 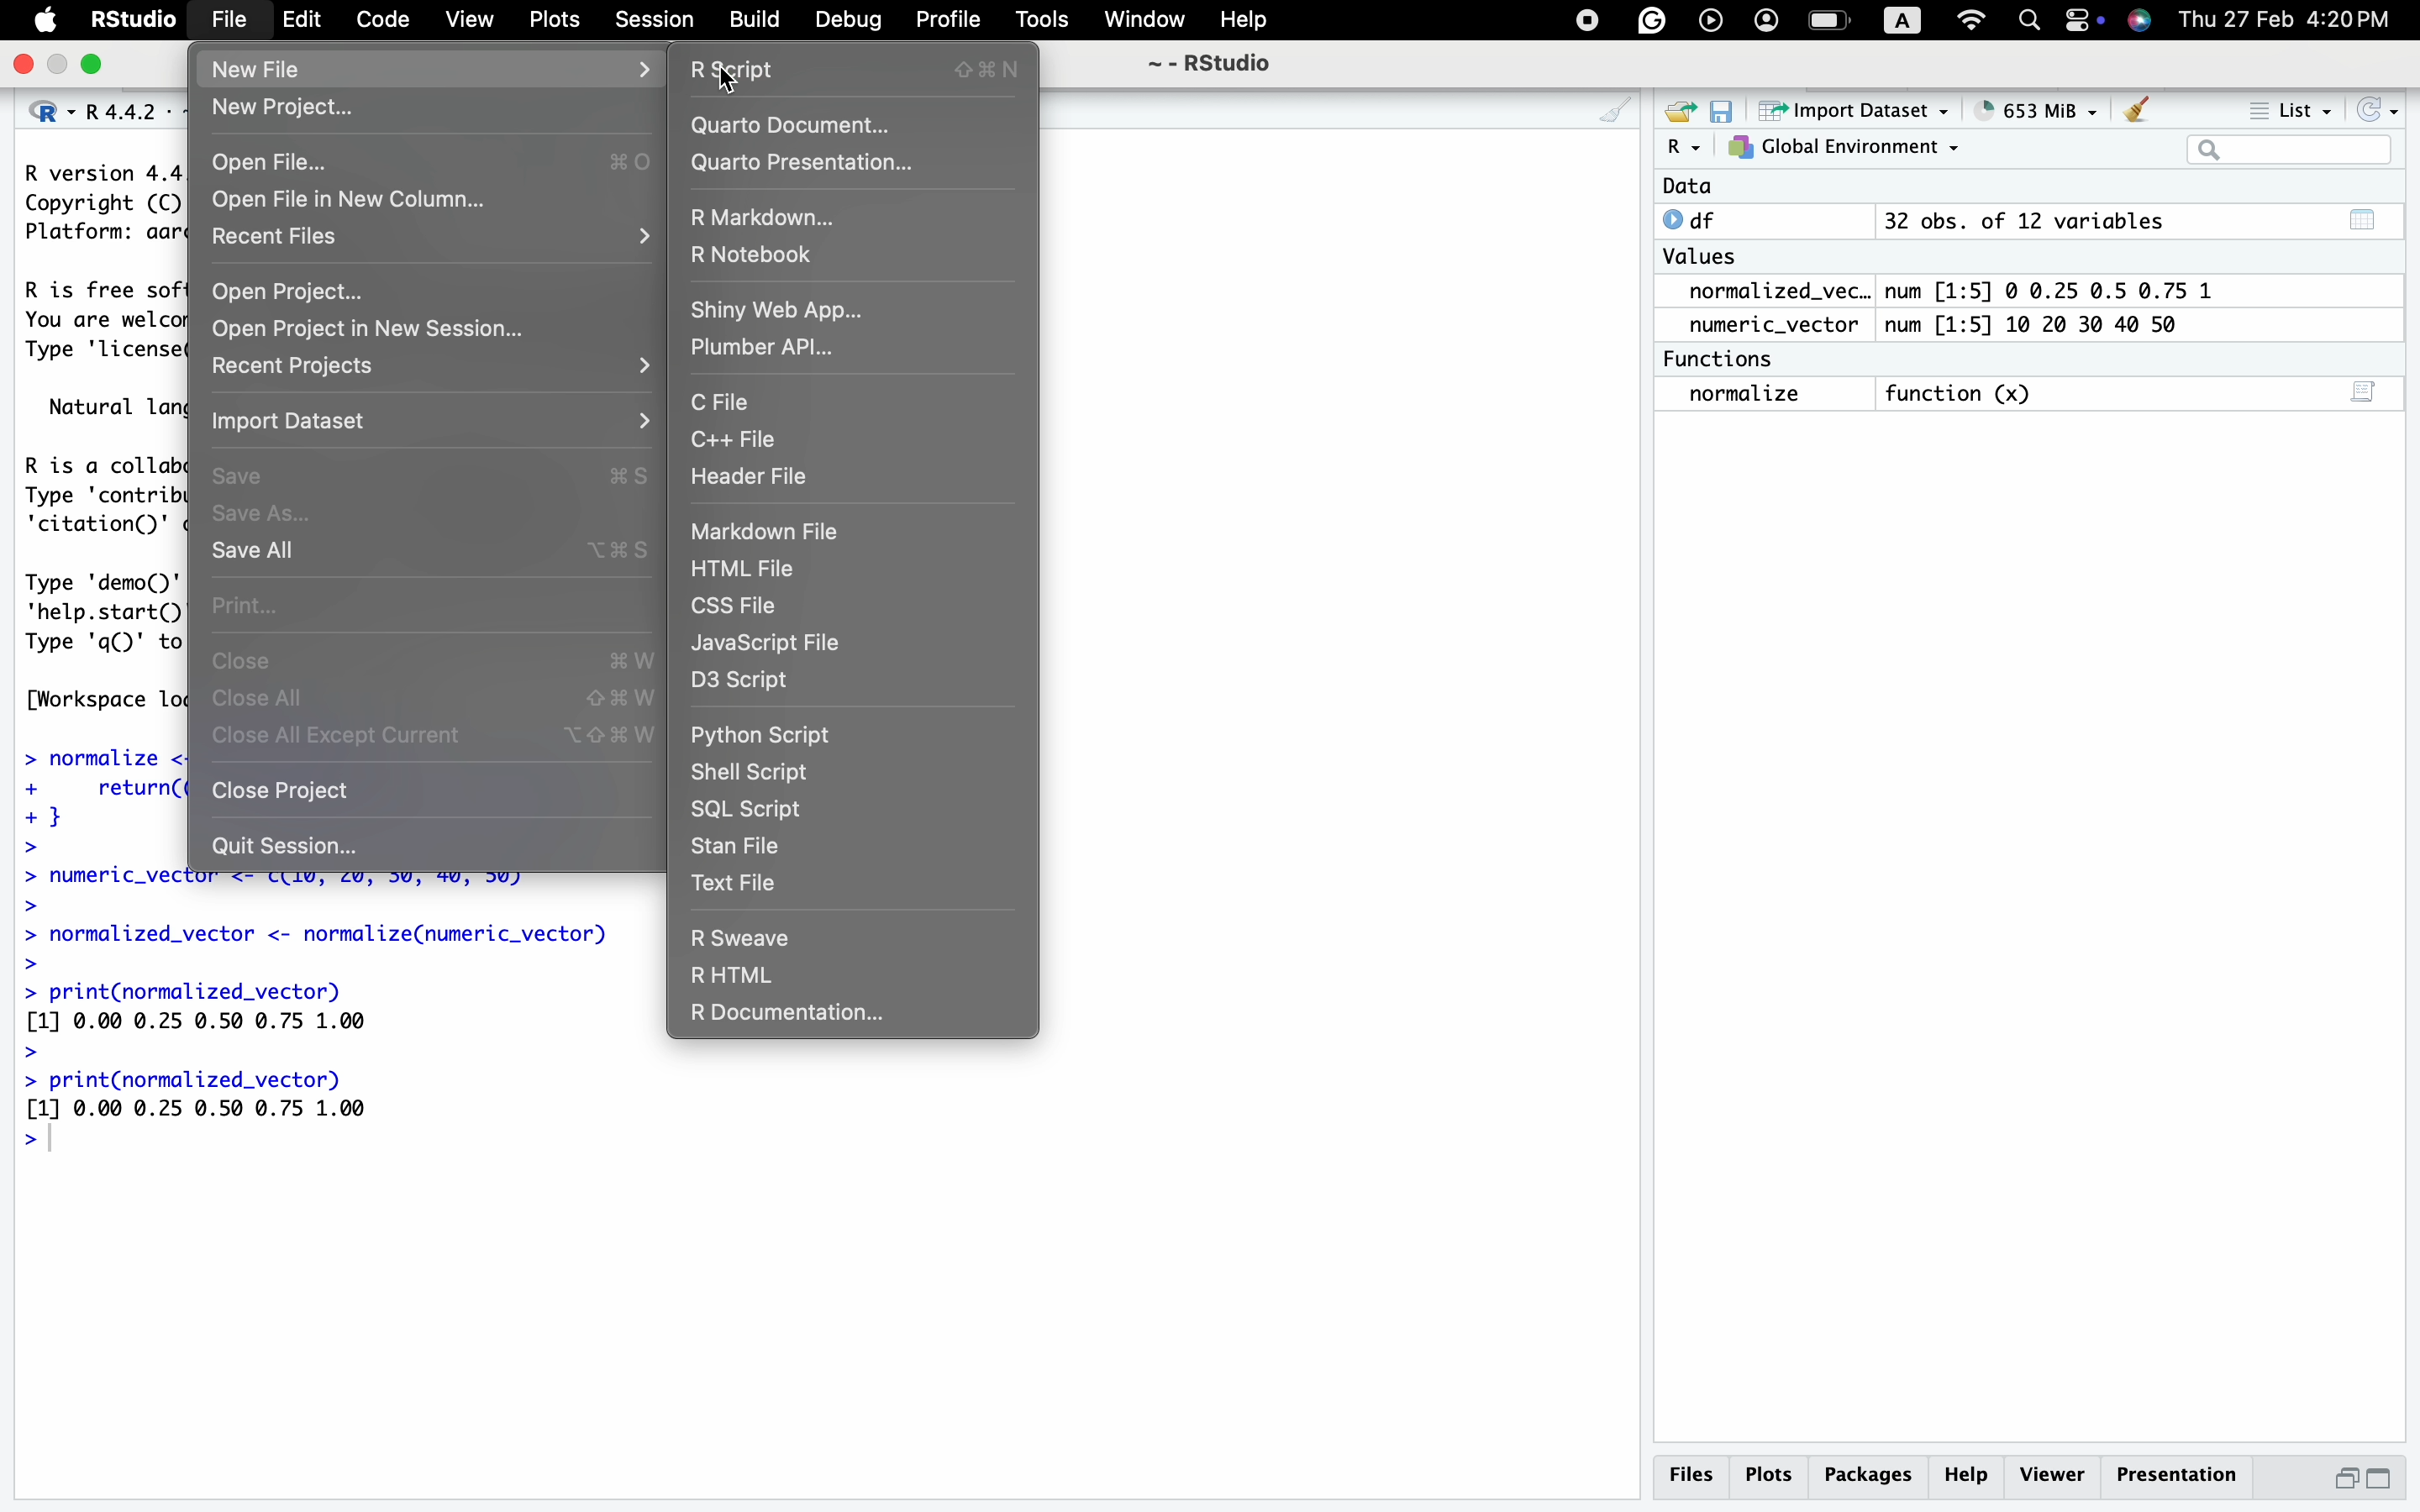 I want to click on R Swearve, so click(x=741, y=939).